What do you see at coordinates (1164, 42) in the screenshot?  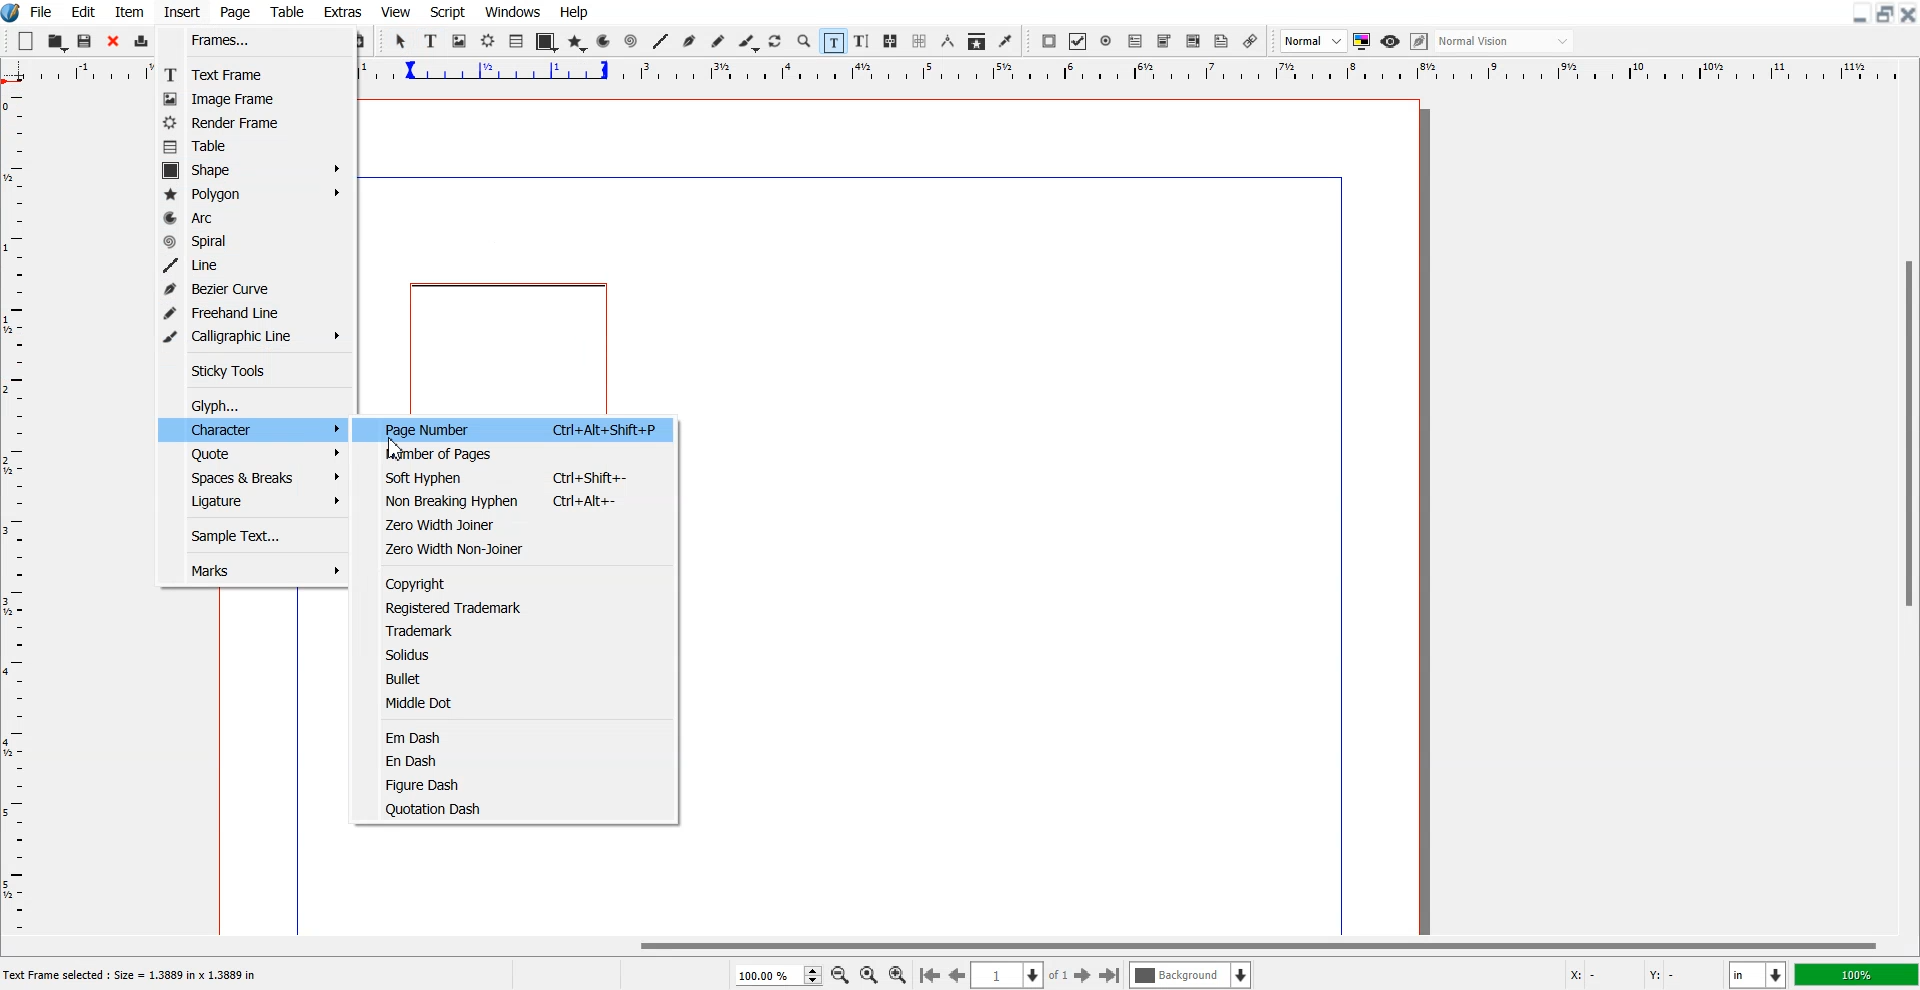 I see `PDF Text field` at bounding box center [1164, 42].